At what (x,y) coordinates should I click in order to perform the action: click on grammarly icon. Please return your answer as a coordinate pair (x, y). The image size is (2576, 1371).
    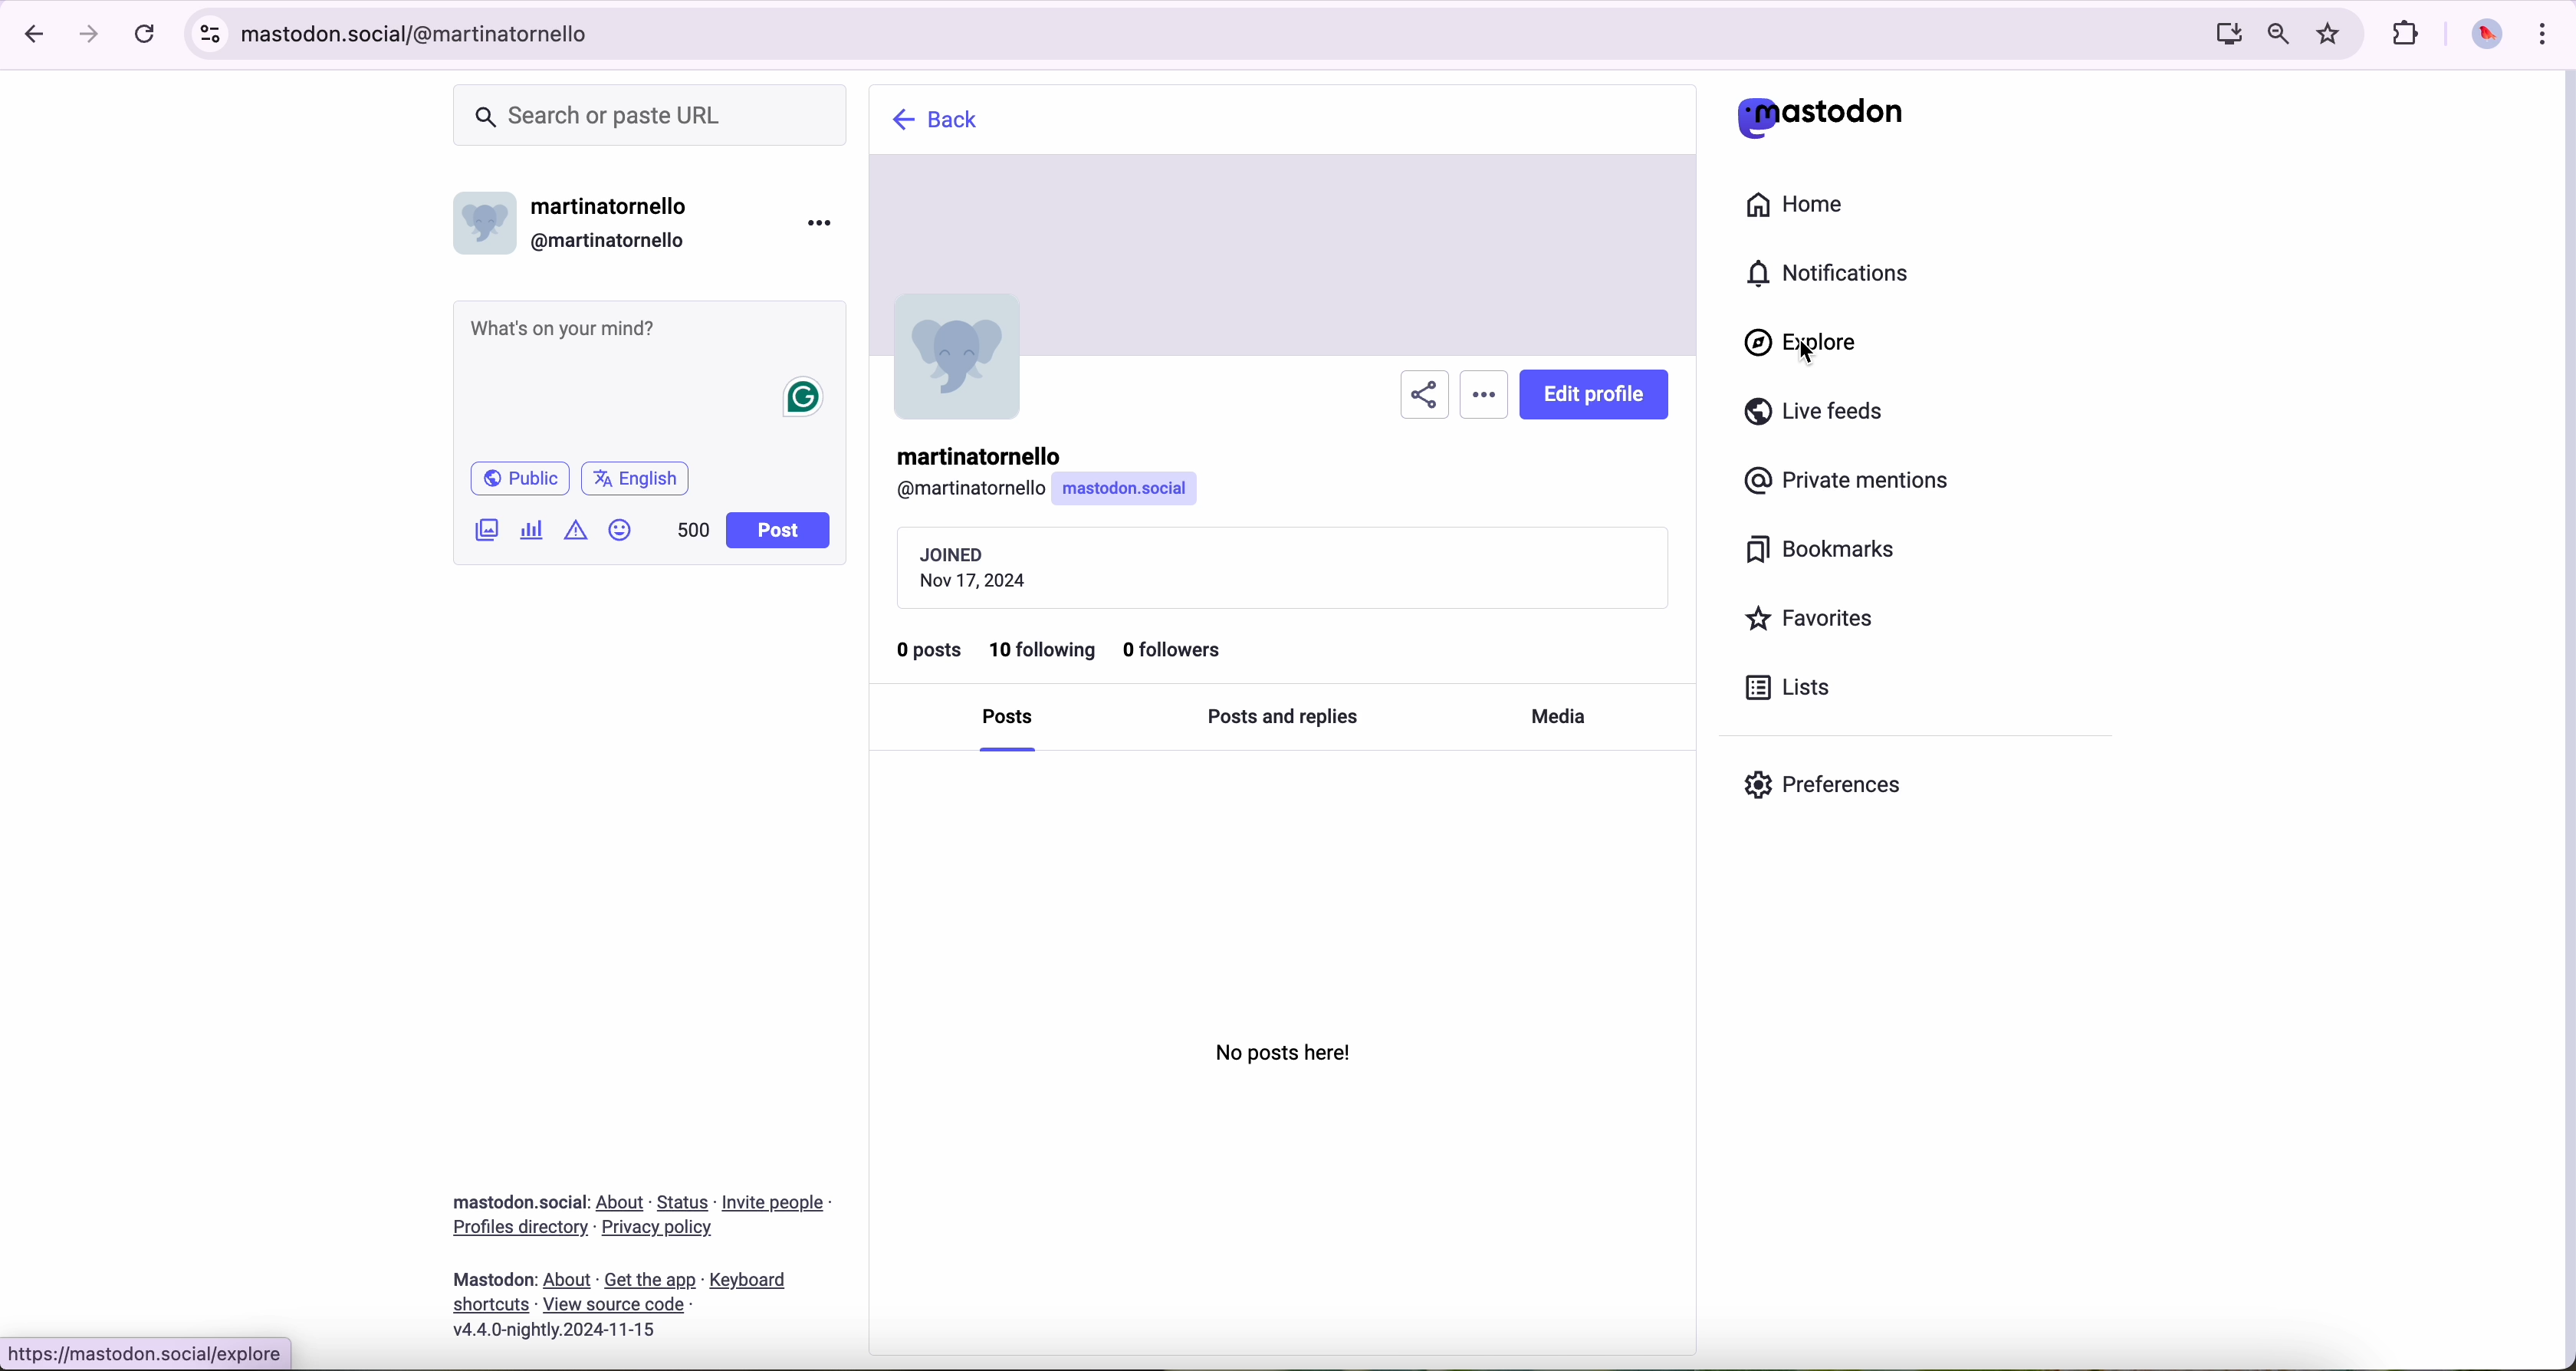
    Looking at the image, I should click on (805, 399).